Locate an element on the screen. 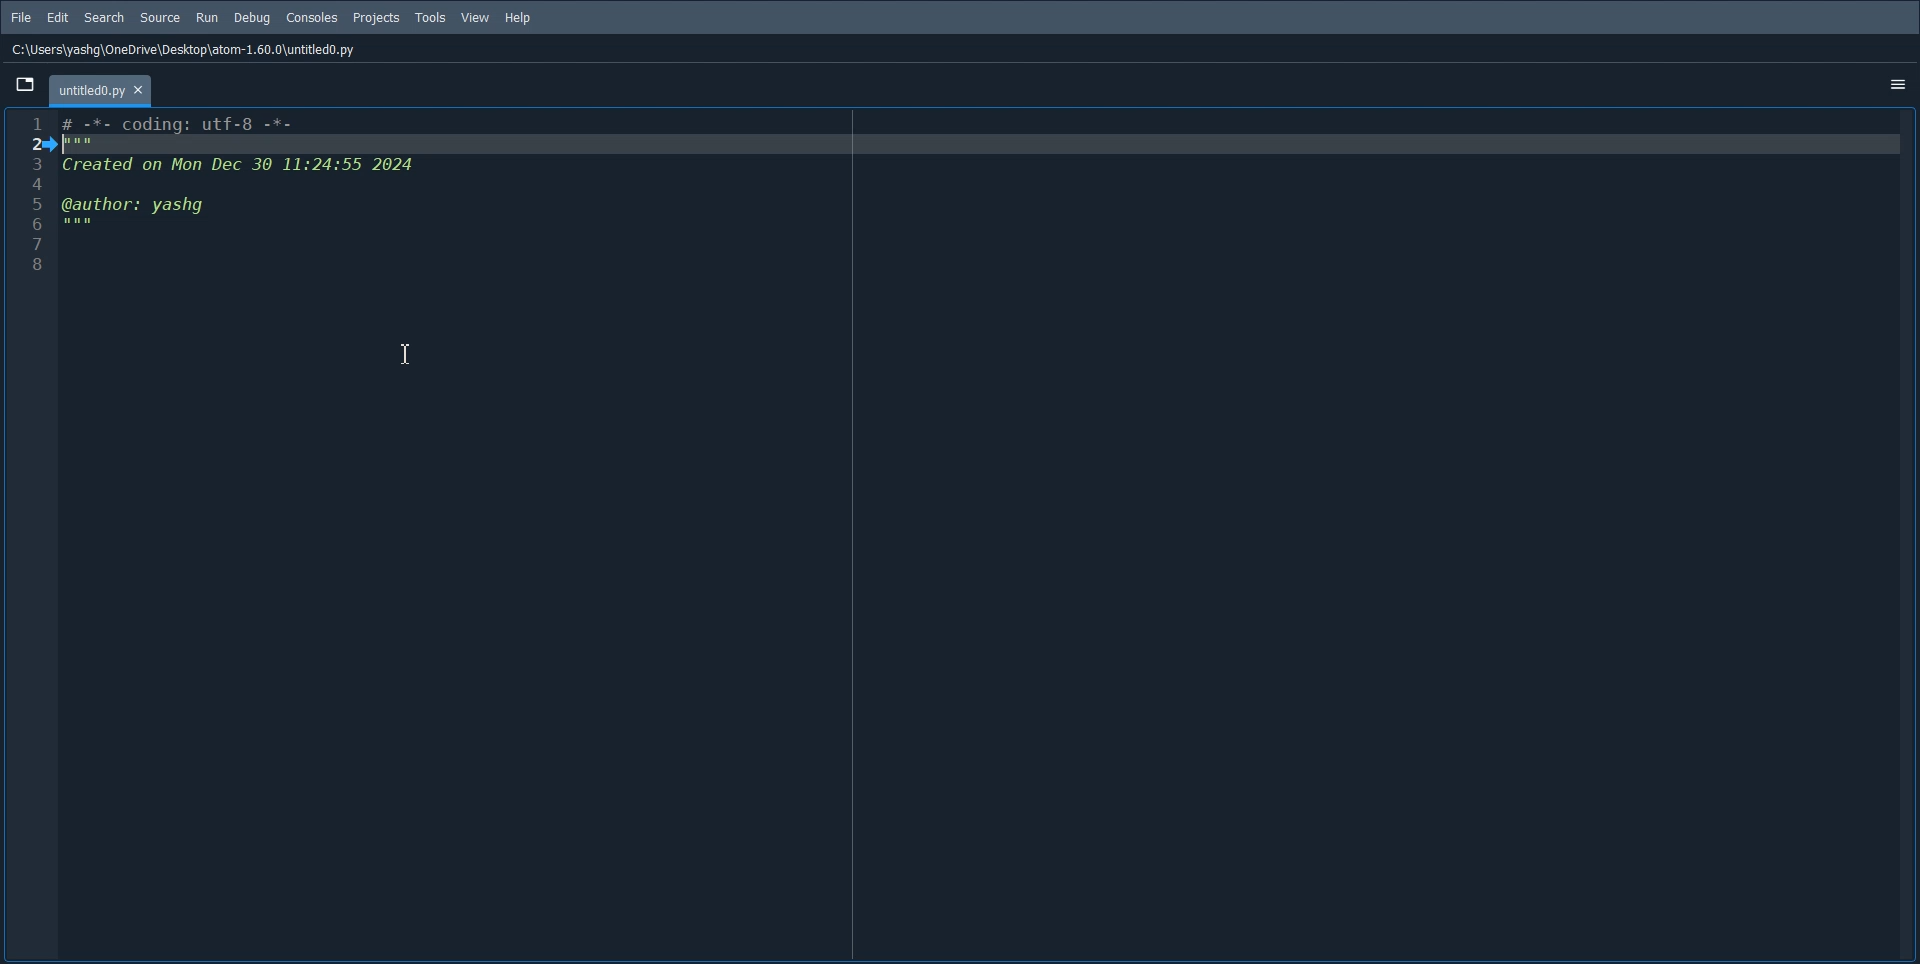  View is located at coordinates (475, 17).